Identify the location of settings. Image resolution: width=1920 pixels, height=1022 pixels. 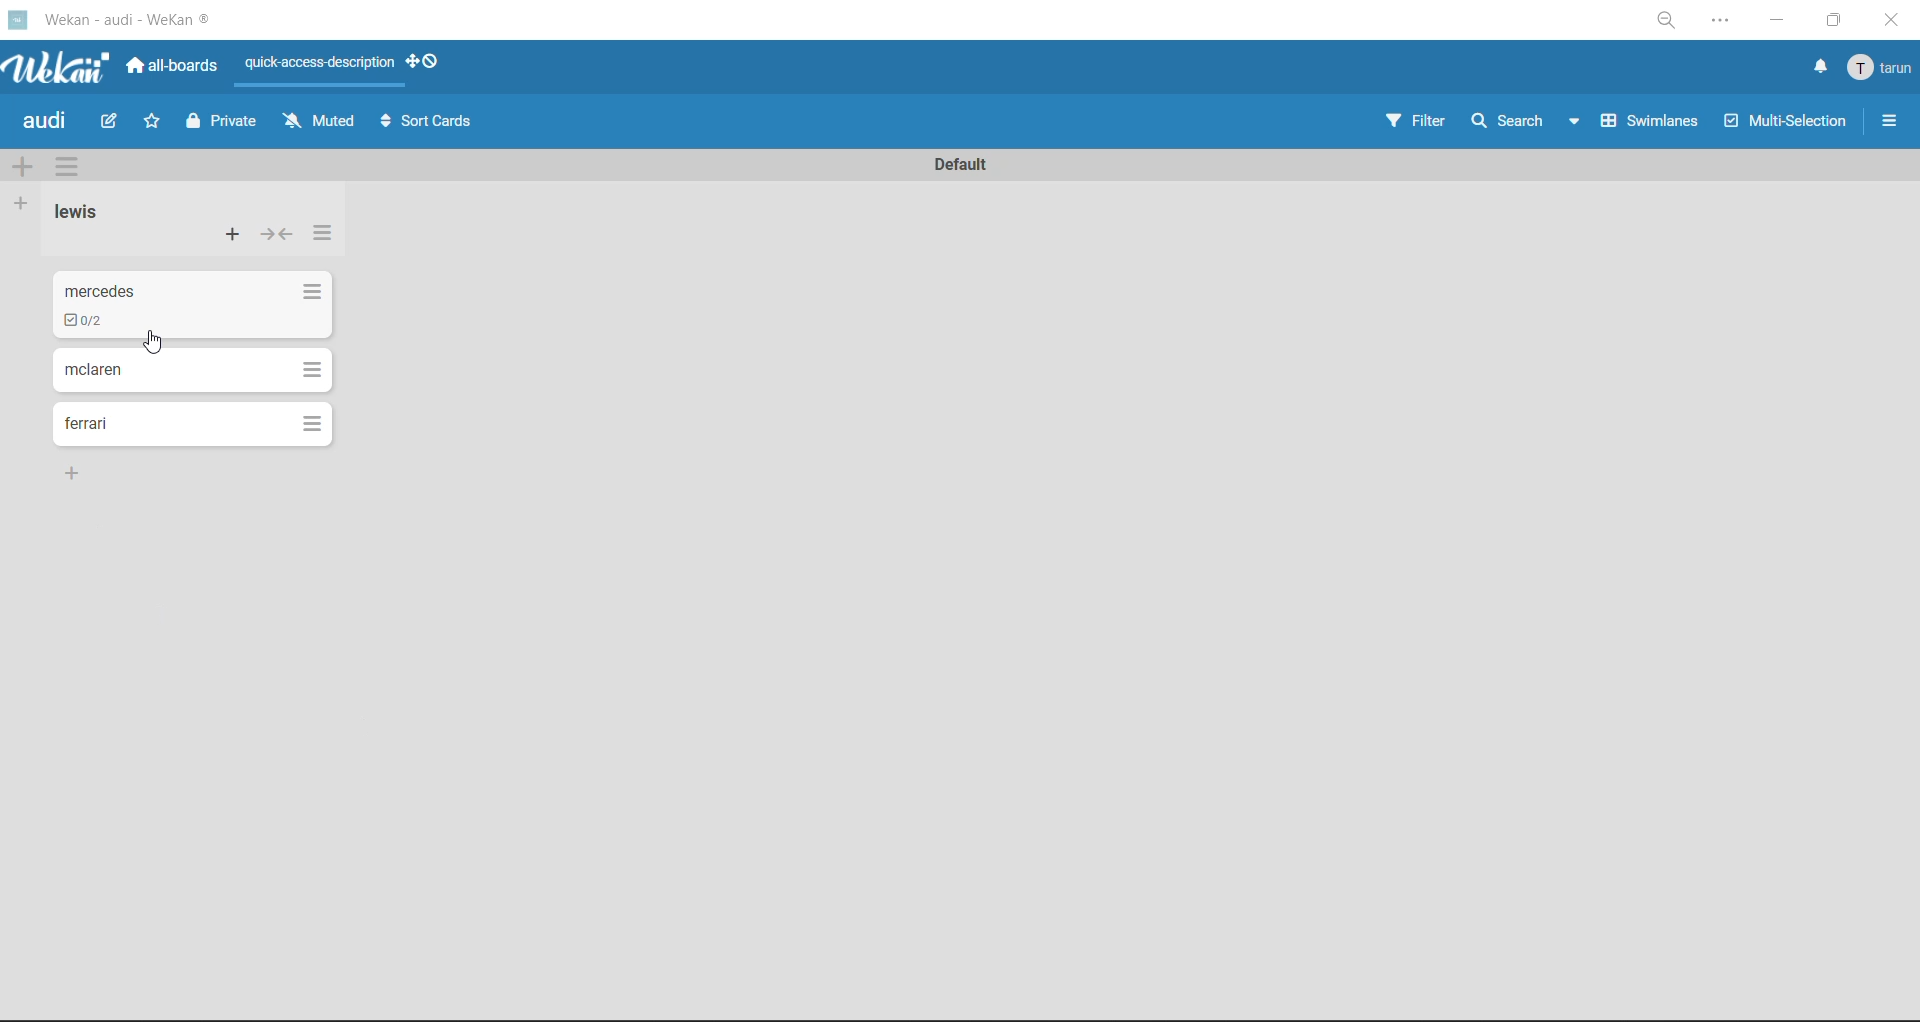
(1721, 20).